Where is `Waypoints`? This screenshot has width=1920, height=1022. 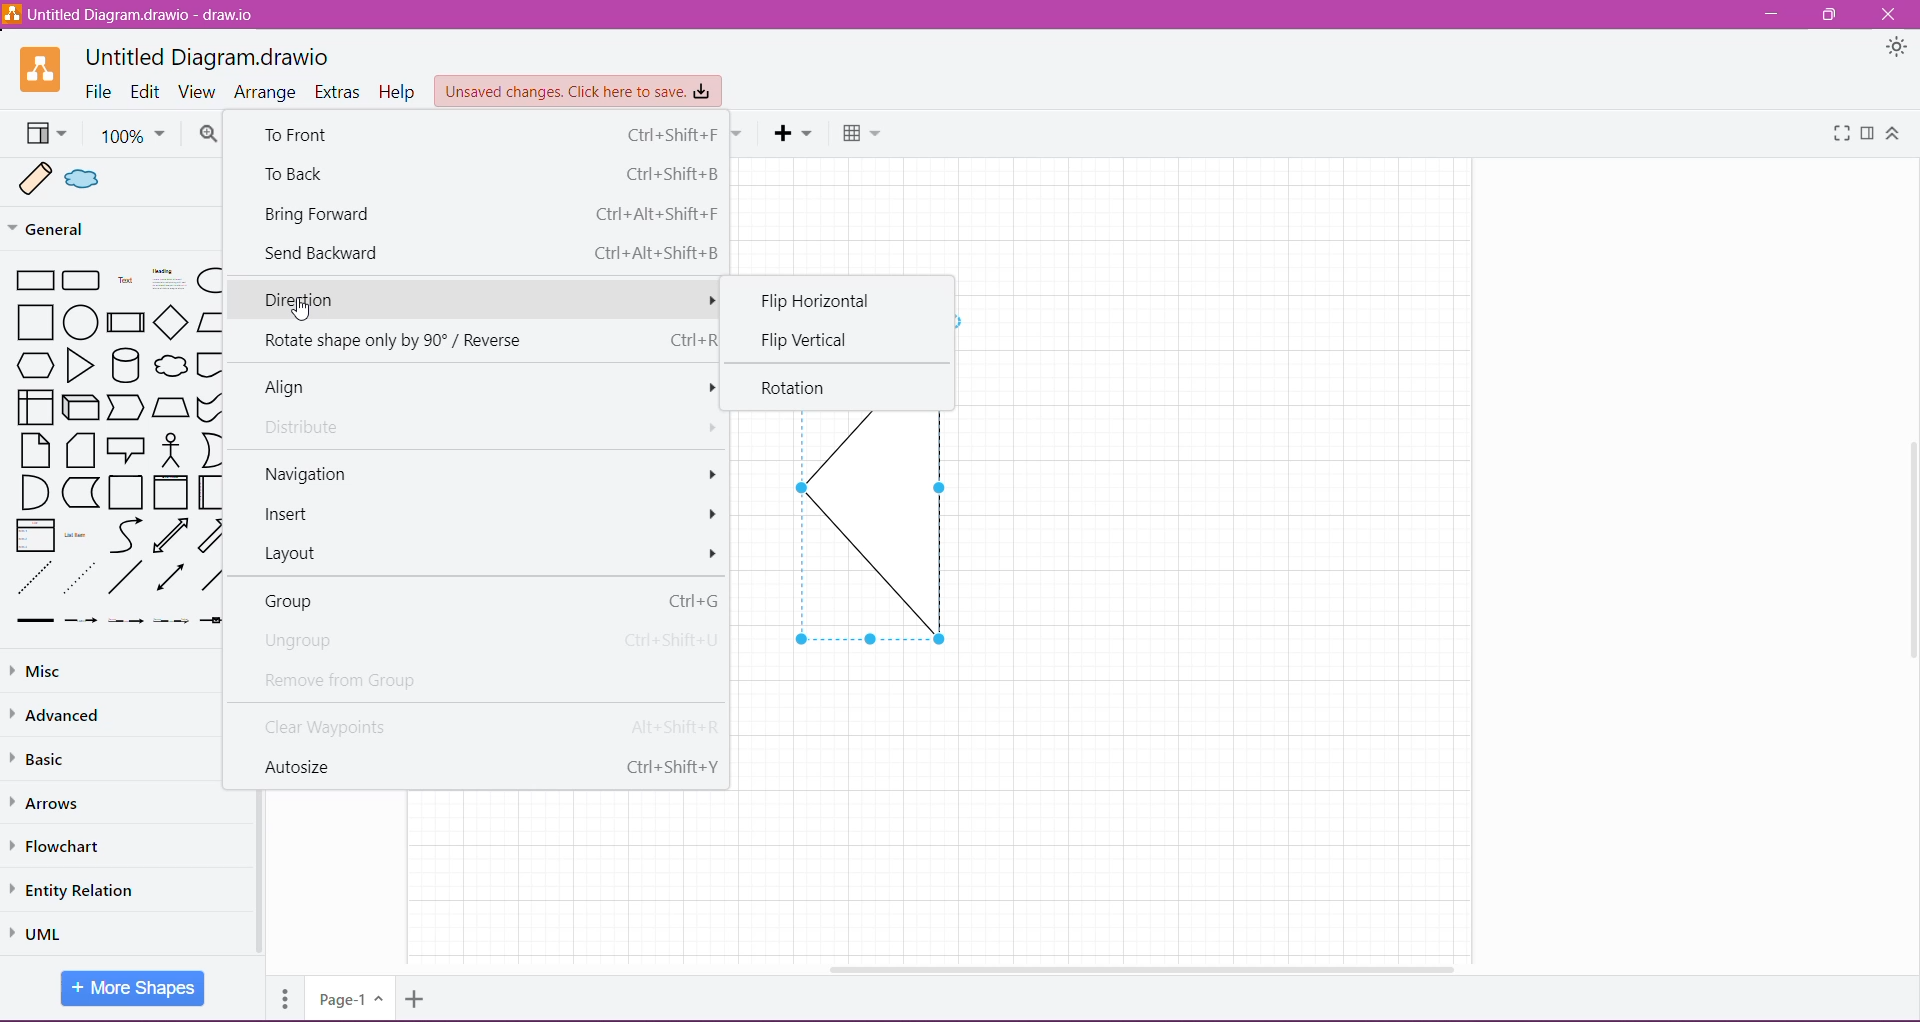
Waypoints is located at coordinates (739, 134).